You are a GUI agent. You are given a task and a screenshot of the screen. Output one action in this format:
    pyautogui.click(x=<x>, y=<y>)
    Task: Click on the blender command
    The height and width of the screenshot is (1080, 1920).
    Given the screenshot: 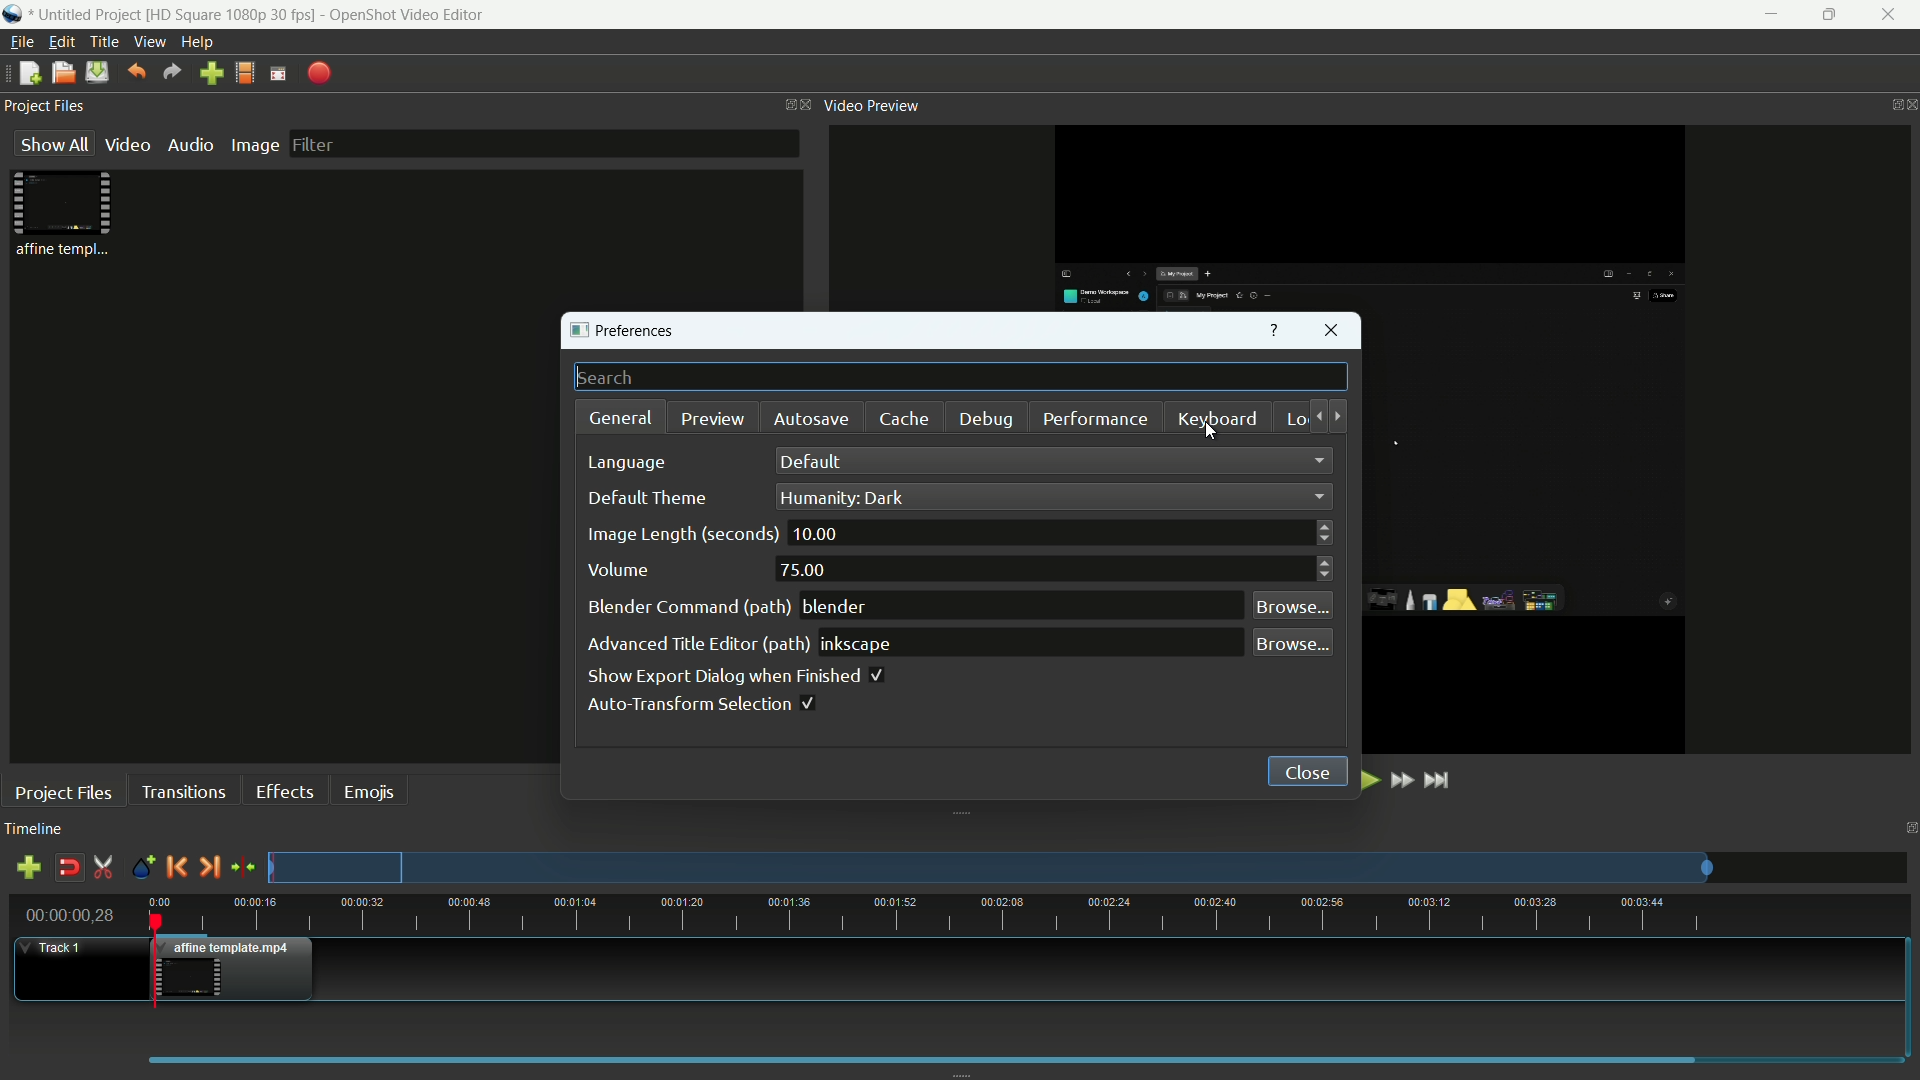 What is the action you would take?
    pyautogui.click(x=688, y=607)
    